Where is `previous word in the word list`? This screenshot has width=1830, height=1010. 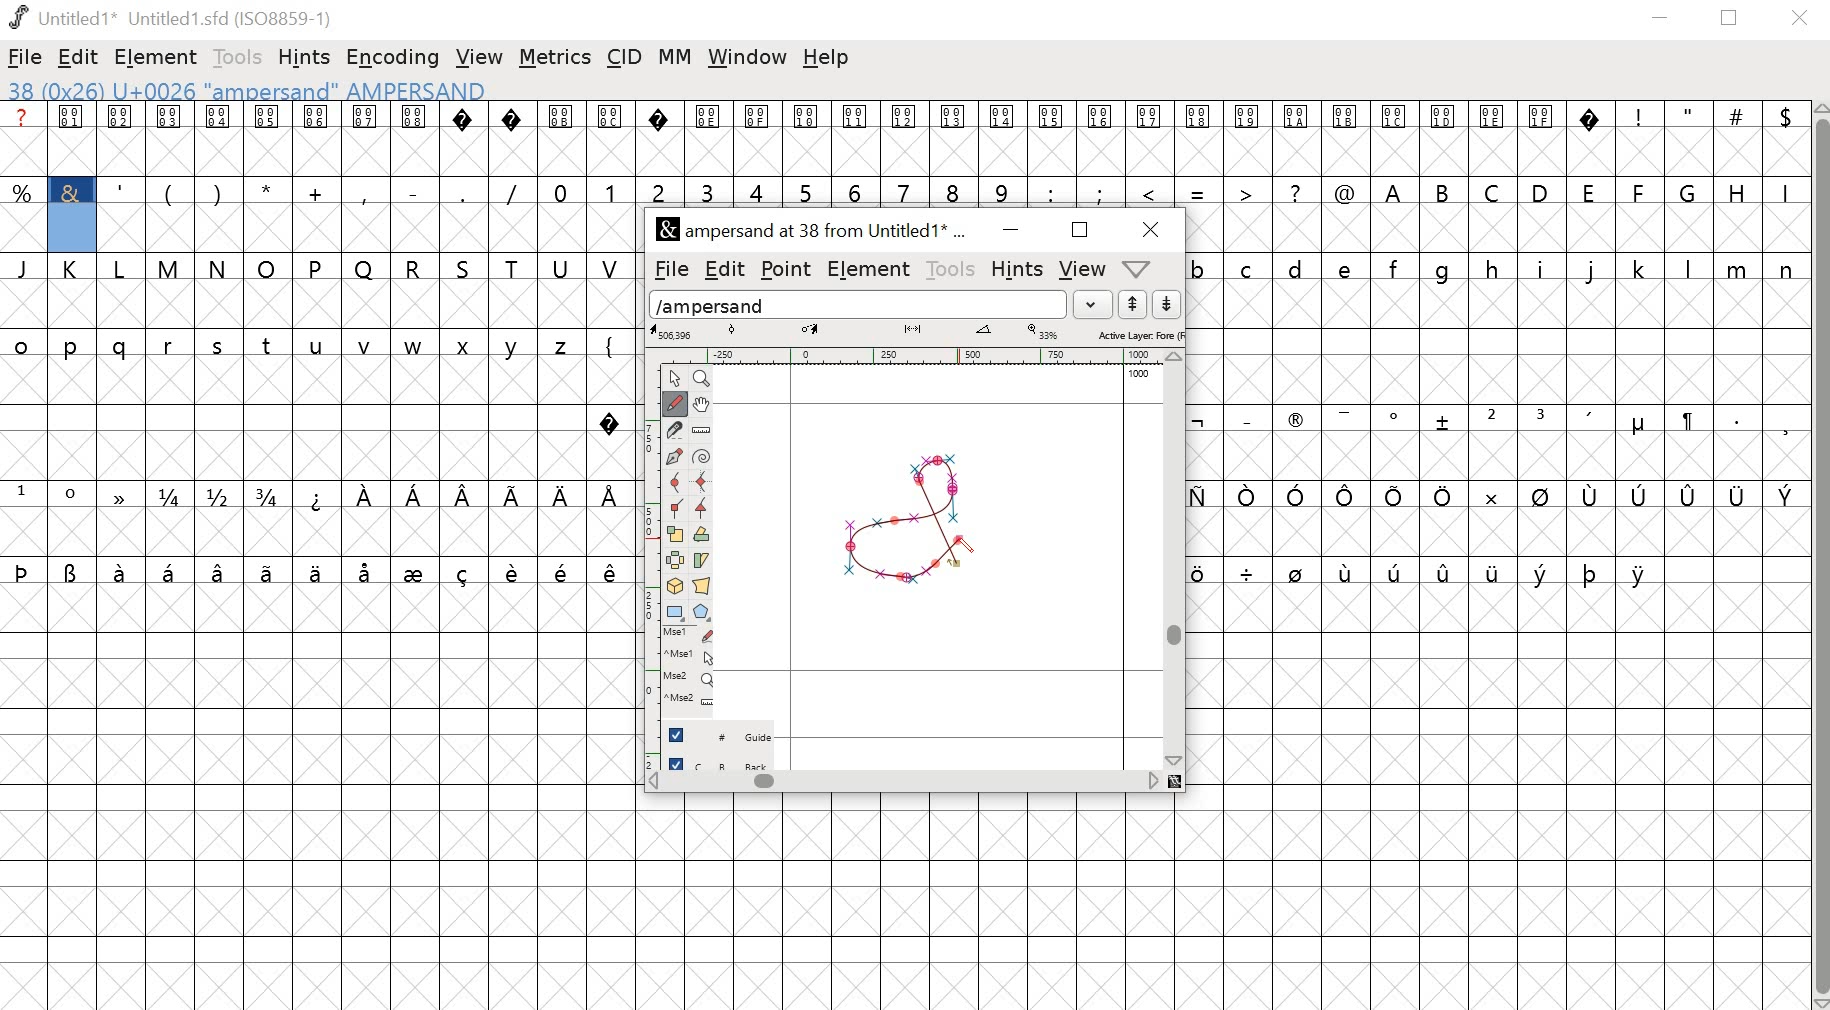
previous word in the word list is located at coordinates (1133, 305).